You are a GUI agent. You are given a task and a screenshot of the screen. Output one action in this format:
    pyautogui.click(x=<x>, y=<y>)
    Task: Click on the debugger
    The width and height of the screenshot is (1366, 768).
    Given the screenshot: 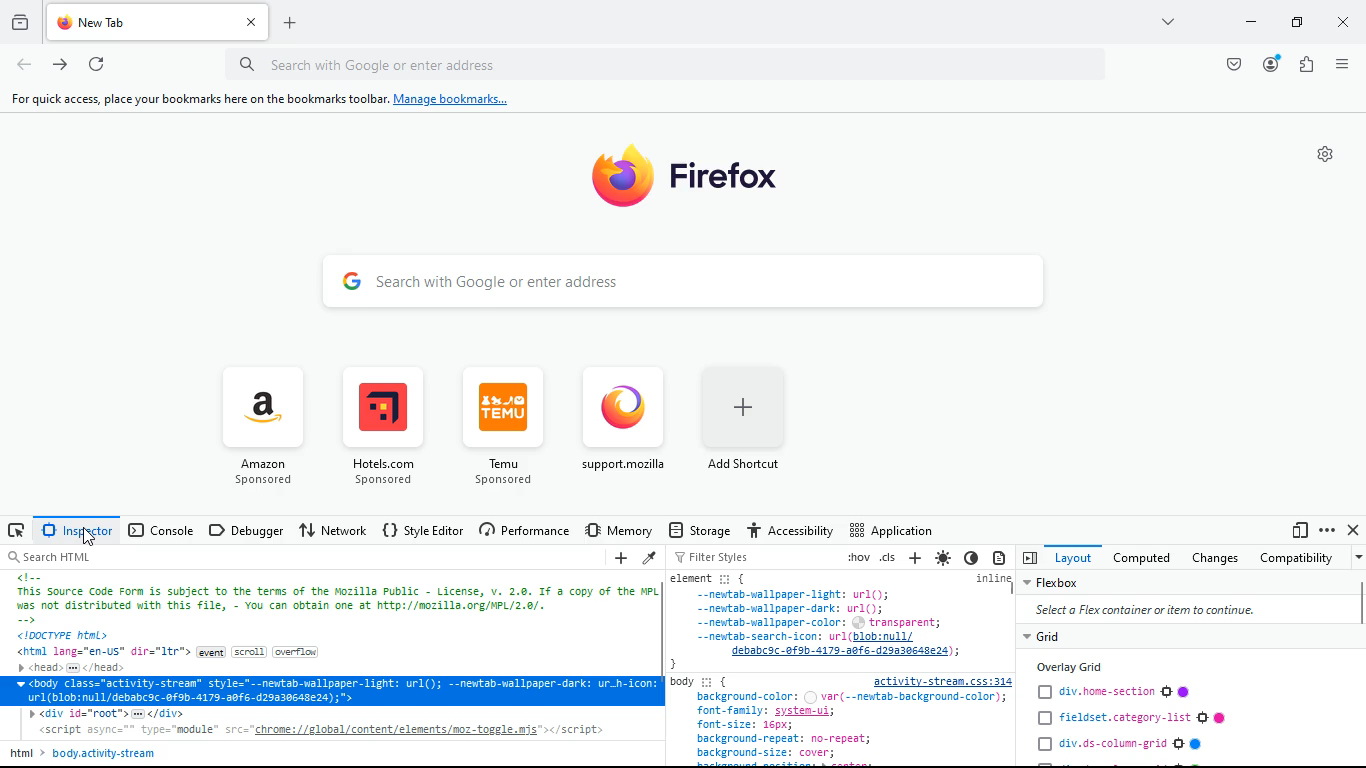 What is the action you would take?
    pyautogui.click(x=246, y=530)
    